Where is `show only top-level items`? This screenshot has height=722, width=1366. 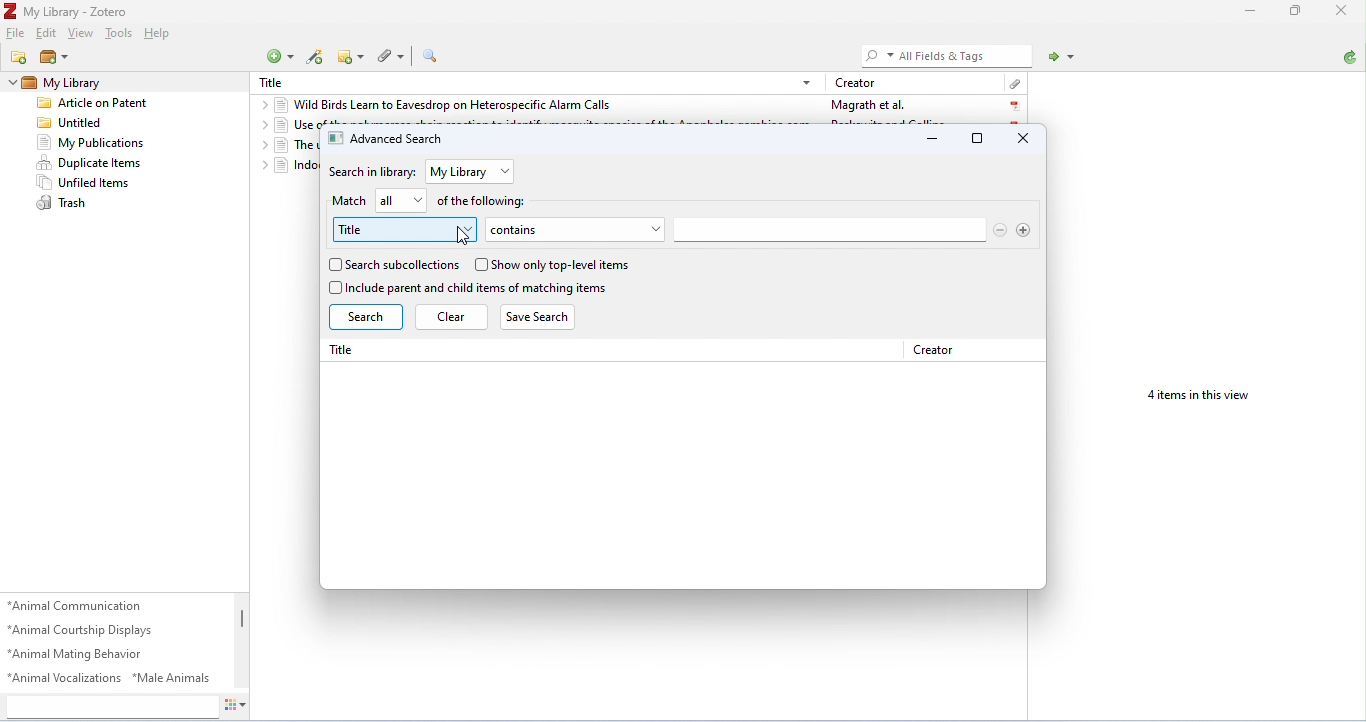
show only top-level items is located at coordinates (561, 265).